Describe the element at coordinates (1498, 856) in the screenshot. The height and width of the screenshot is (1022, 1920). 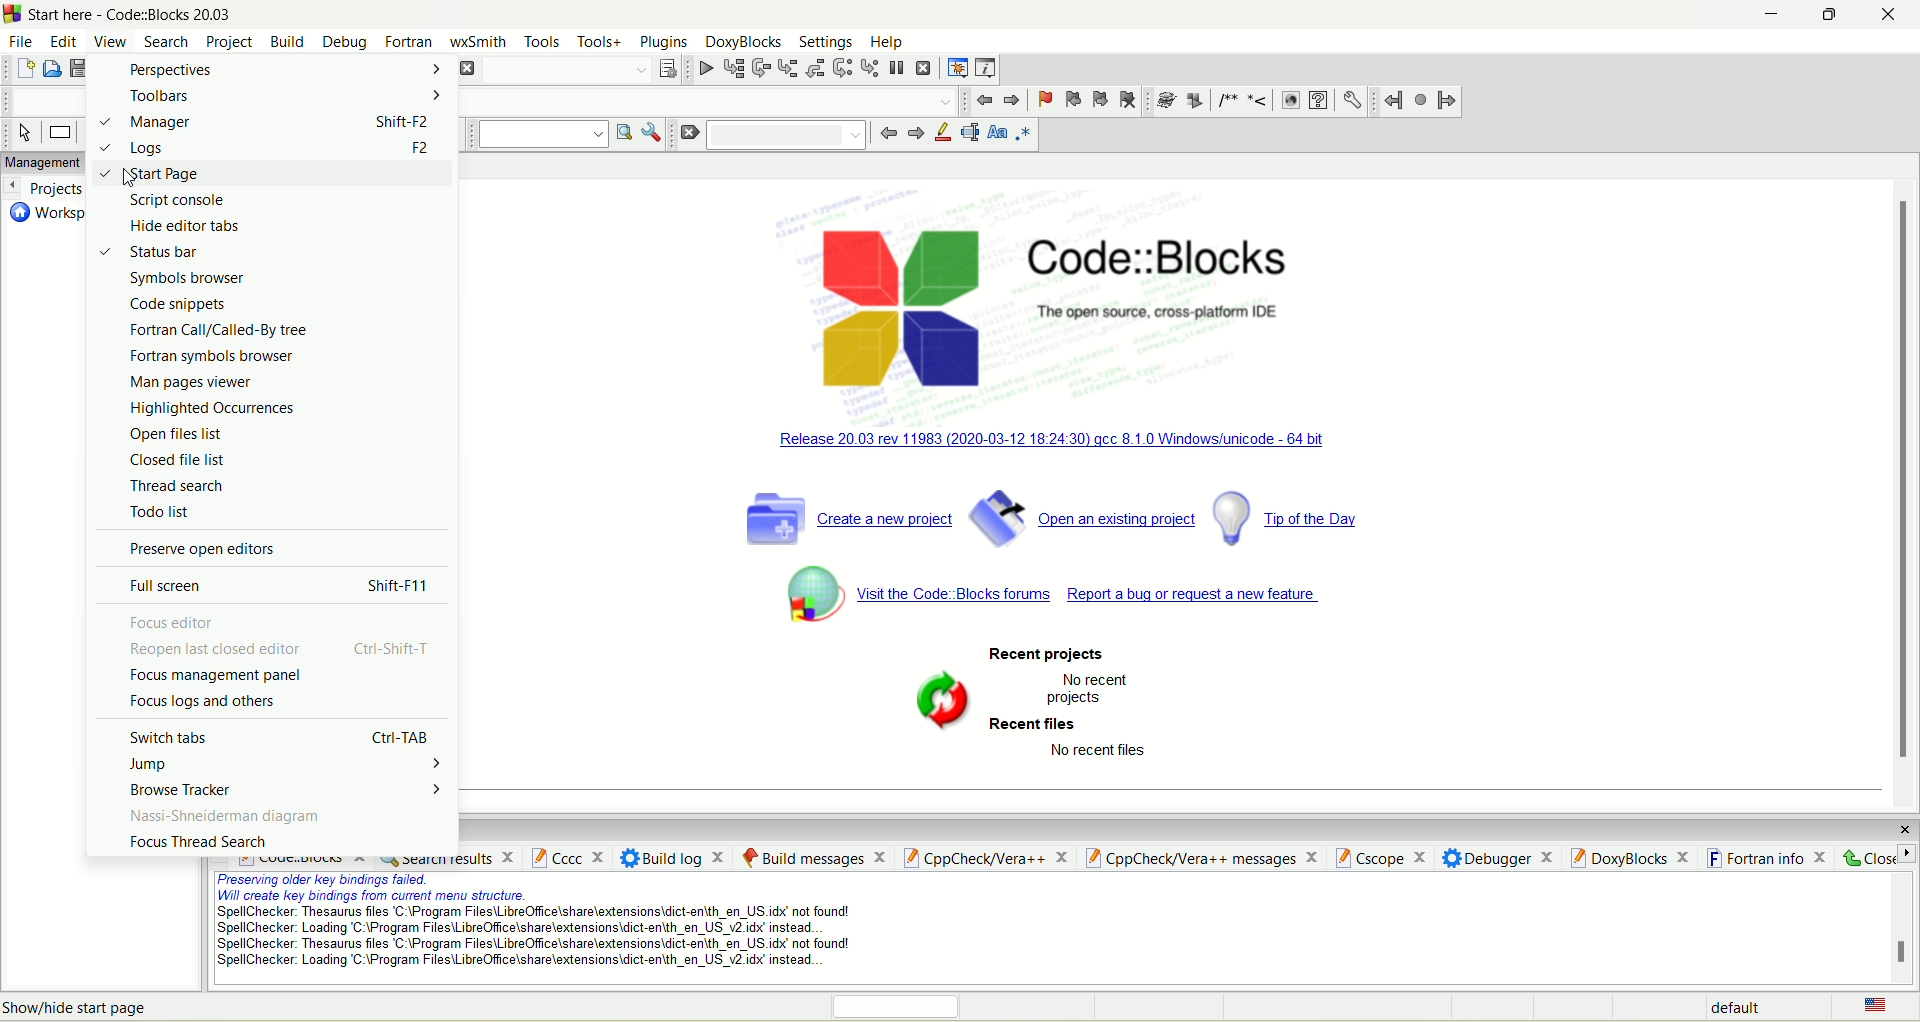
I see `debugger` at that location.